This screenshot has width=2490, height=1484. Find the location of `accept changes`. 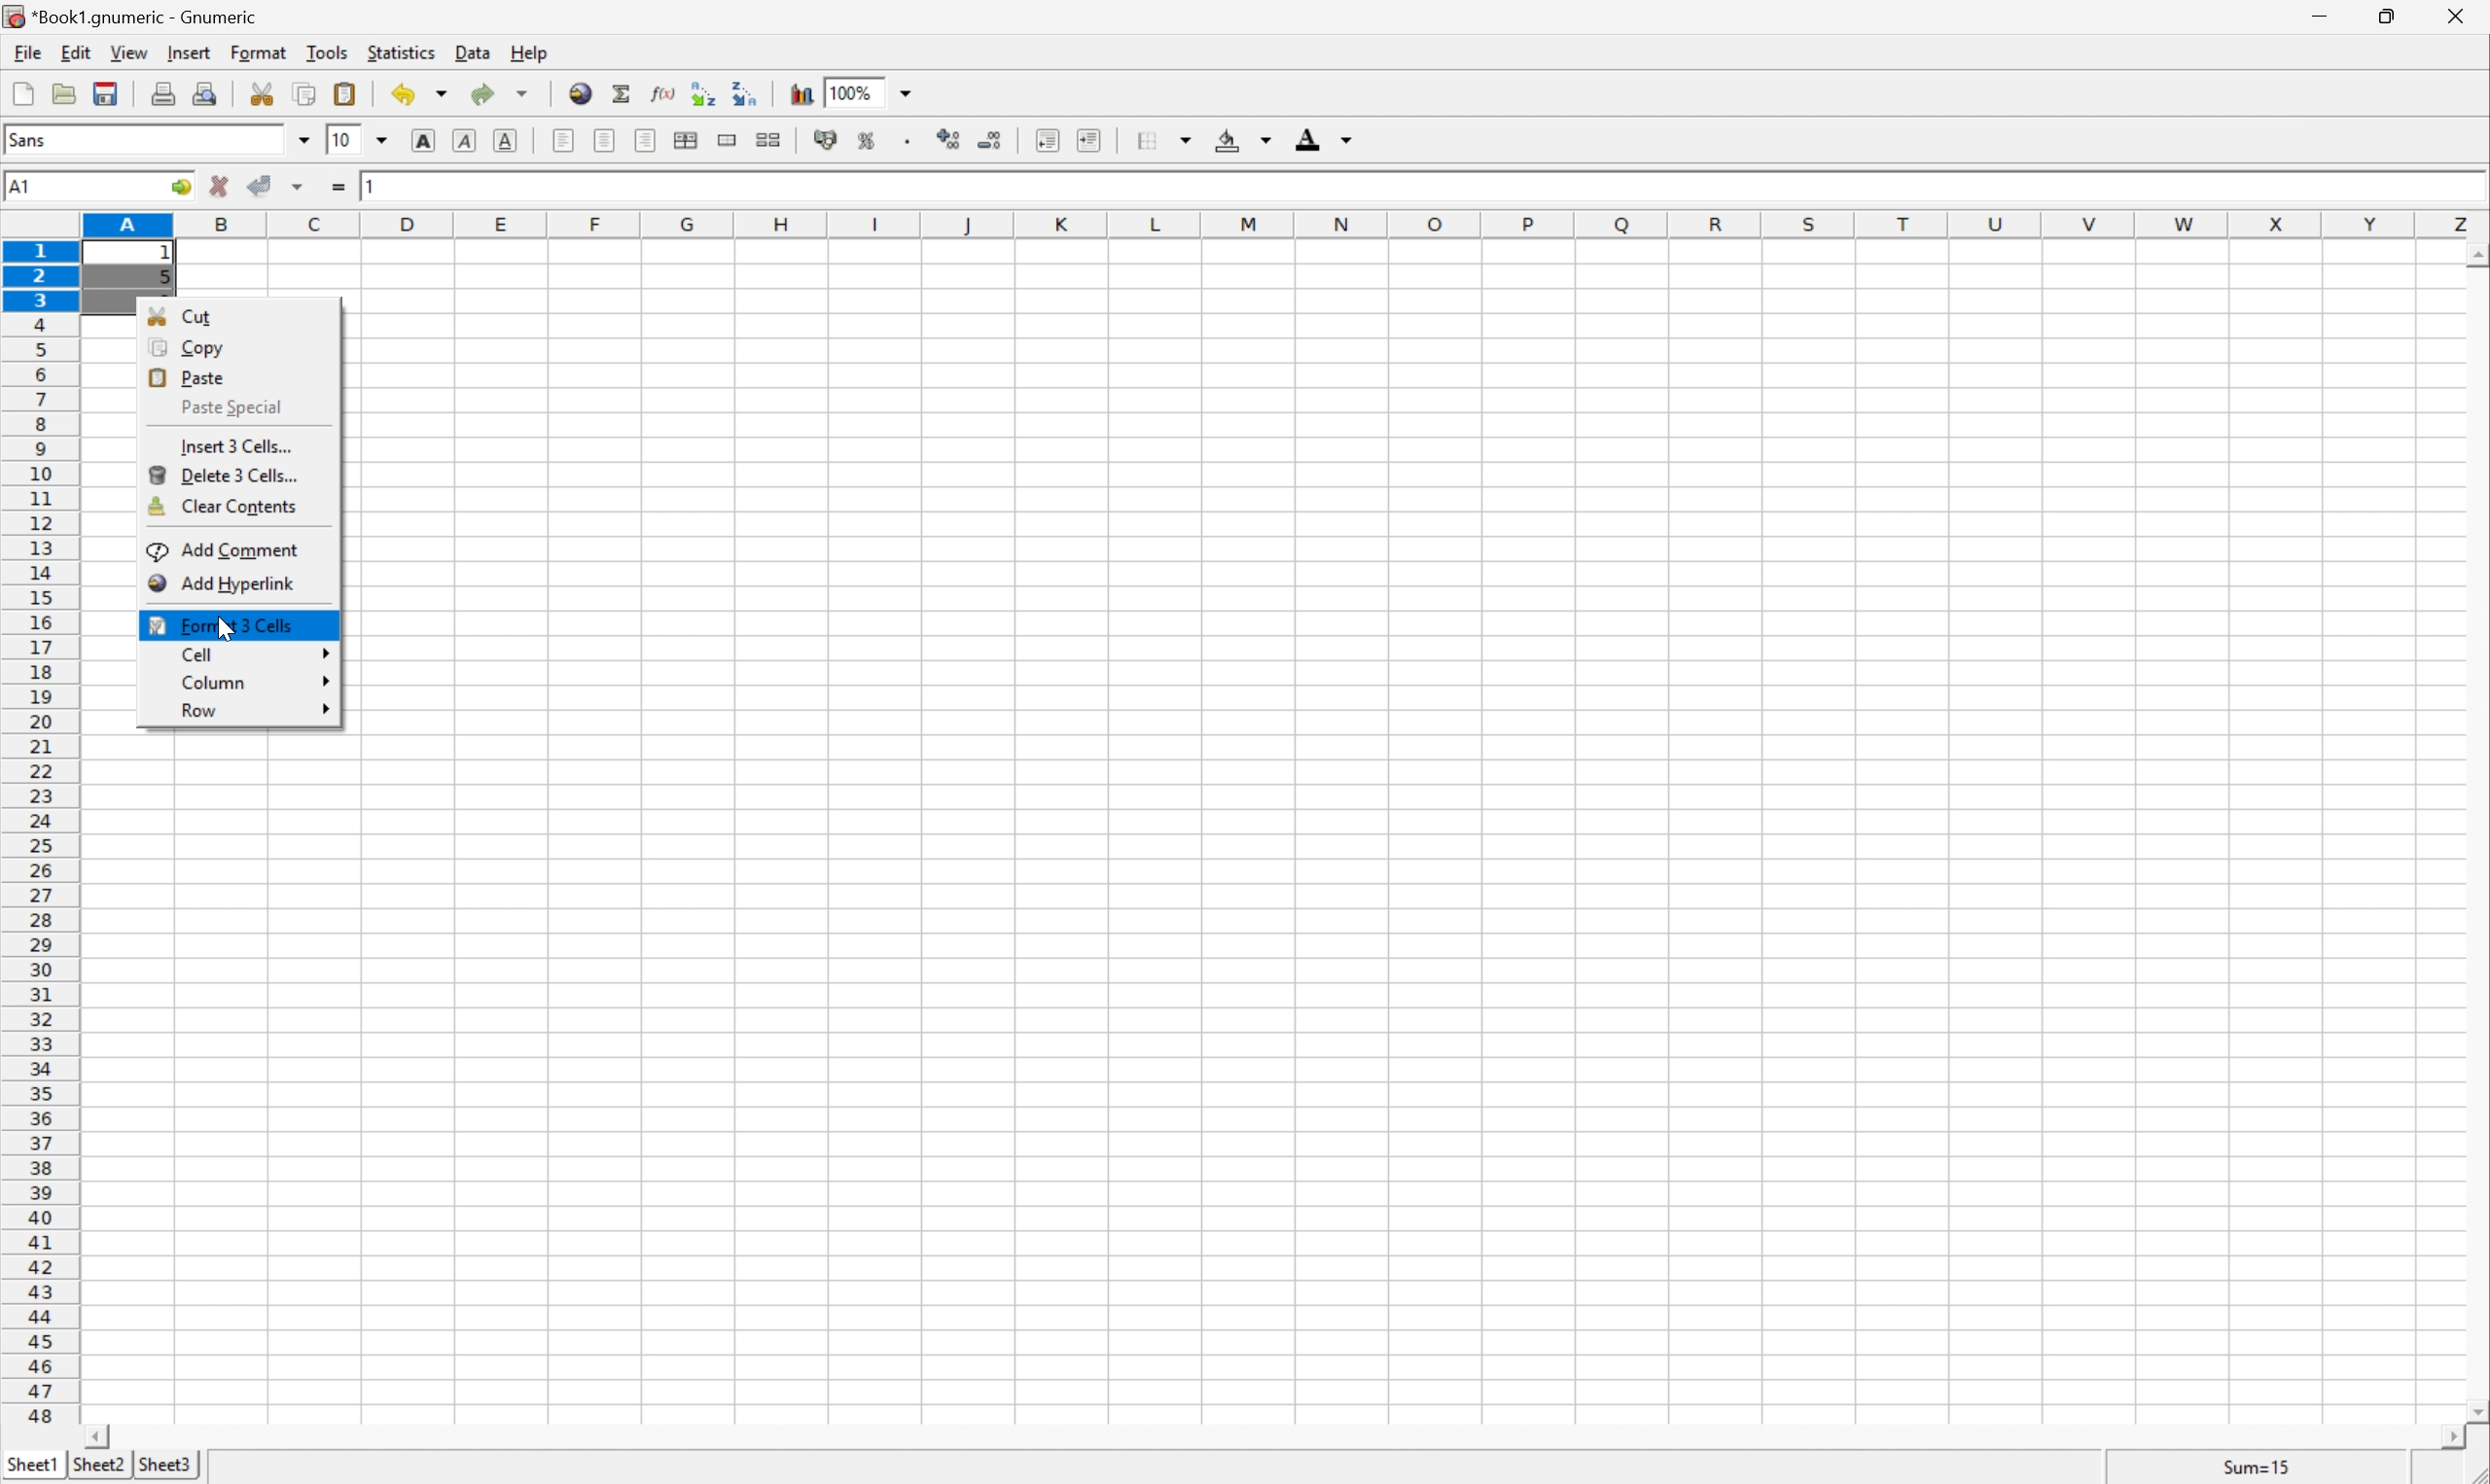

accept changes is located at coordinates (262, 183).